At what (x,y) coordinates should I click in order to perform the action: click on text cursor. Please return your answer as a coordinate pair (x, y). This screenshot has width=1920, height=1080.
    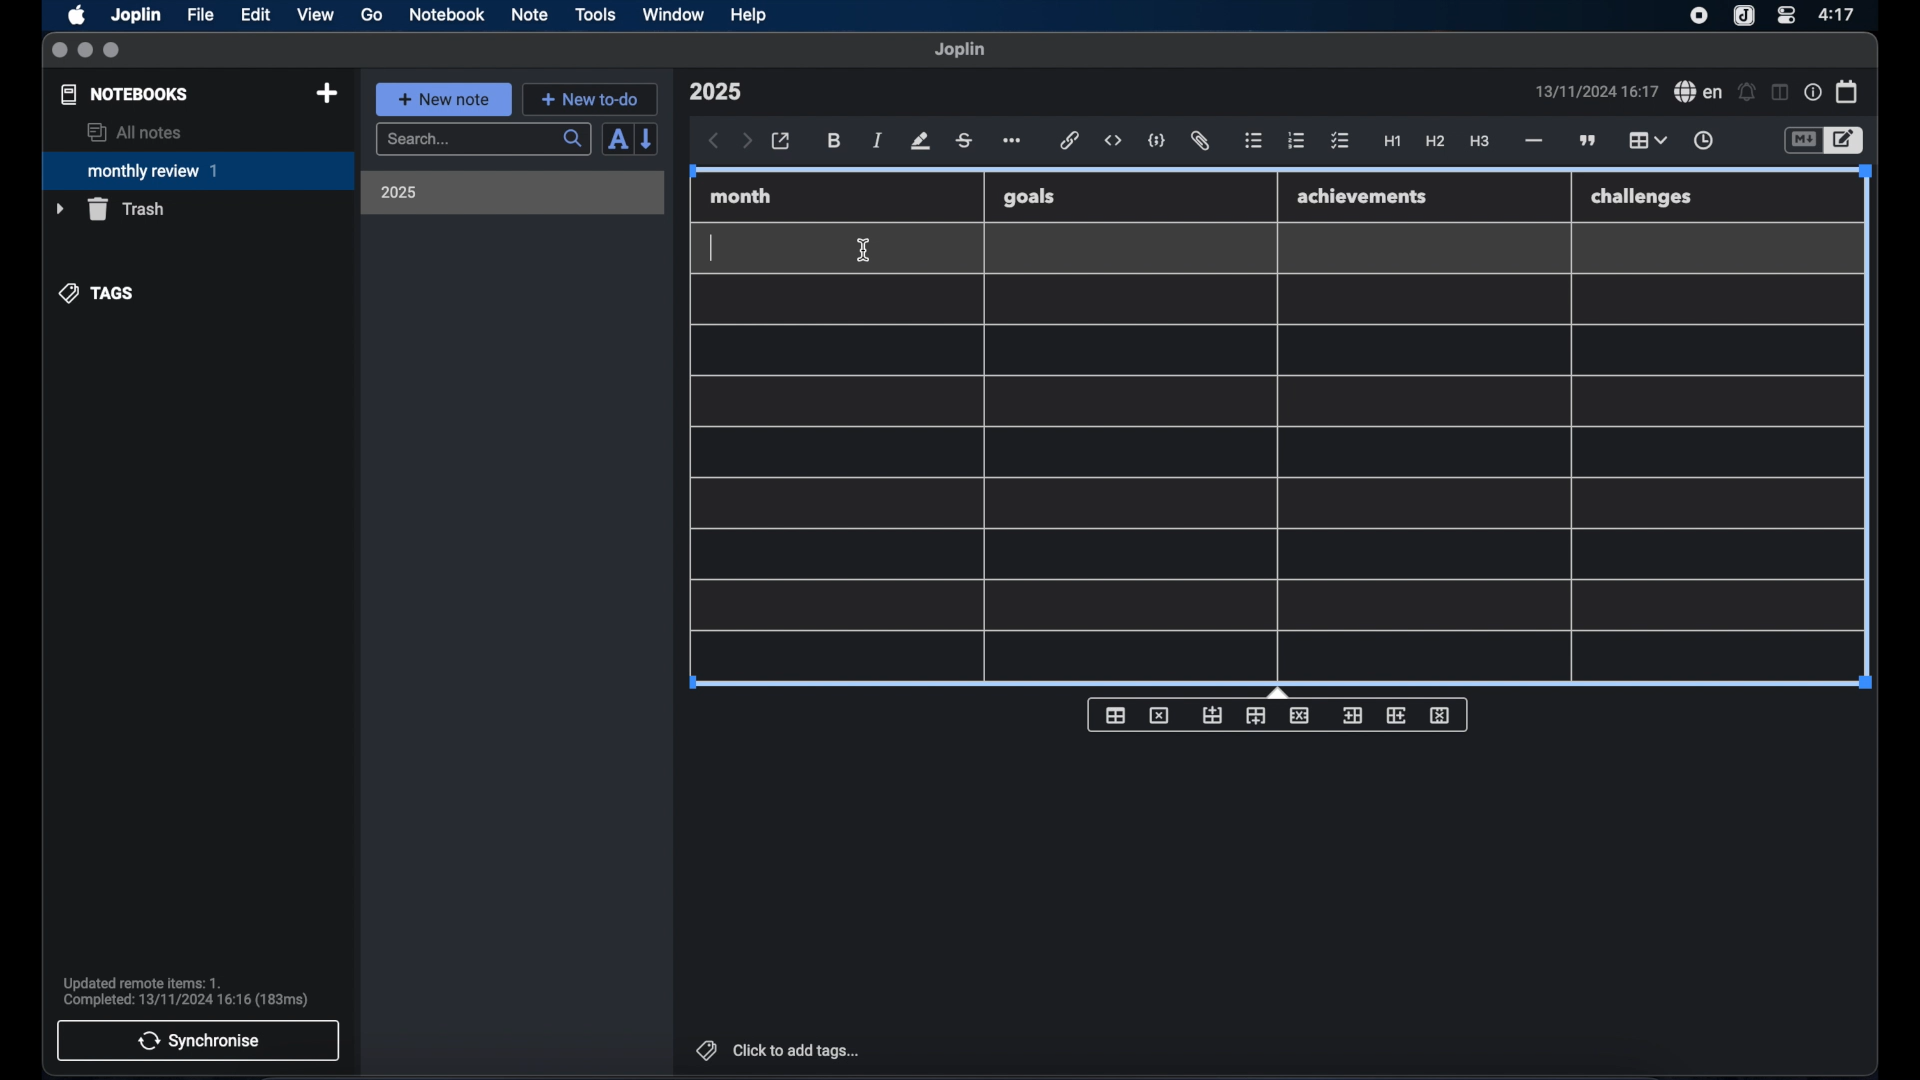
    Looking at the image, I should click on (713, 248).